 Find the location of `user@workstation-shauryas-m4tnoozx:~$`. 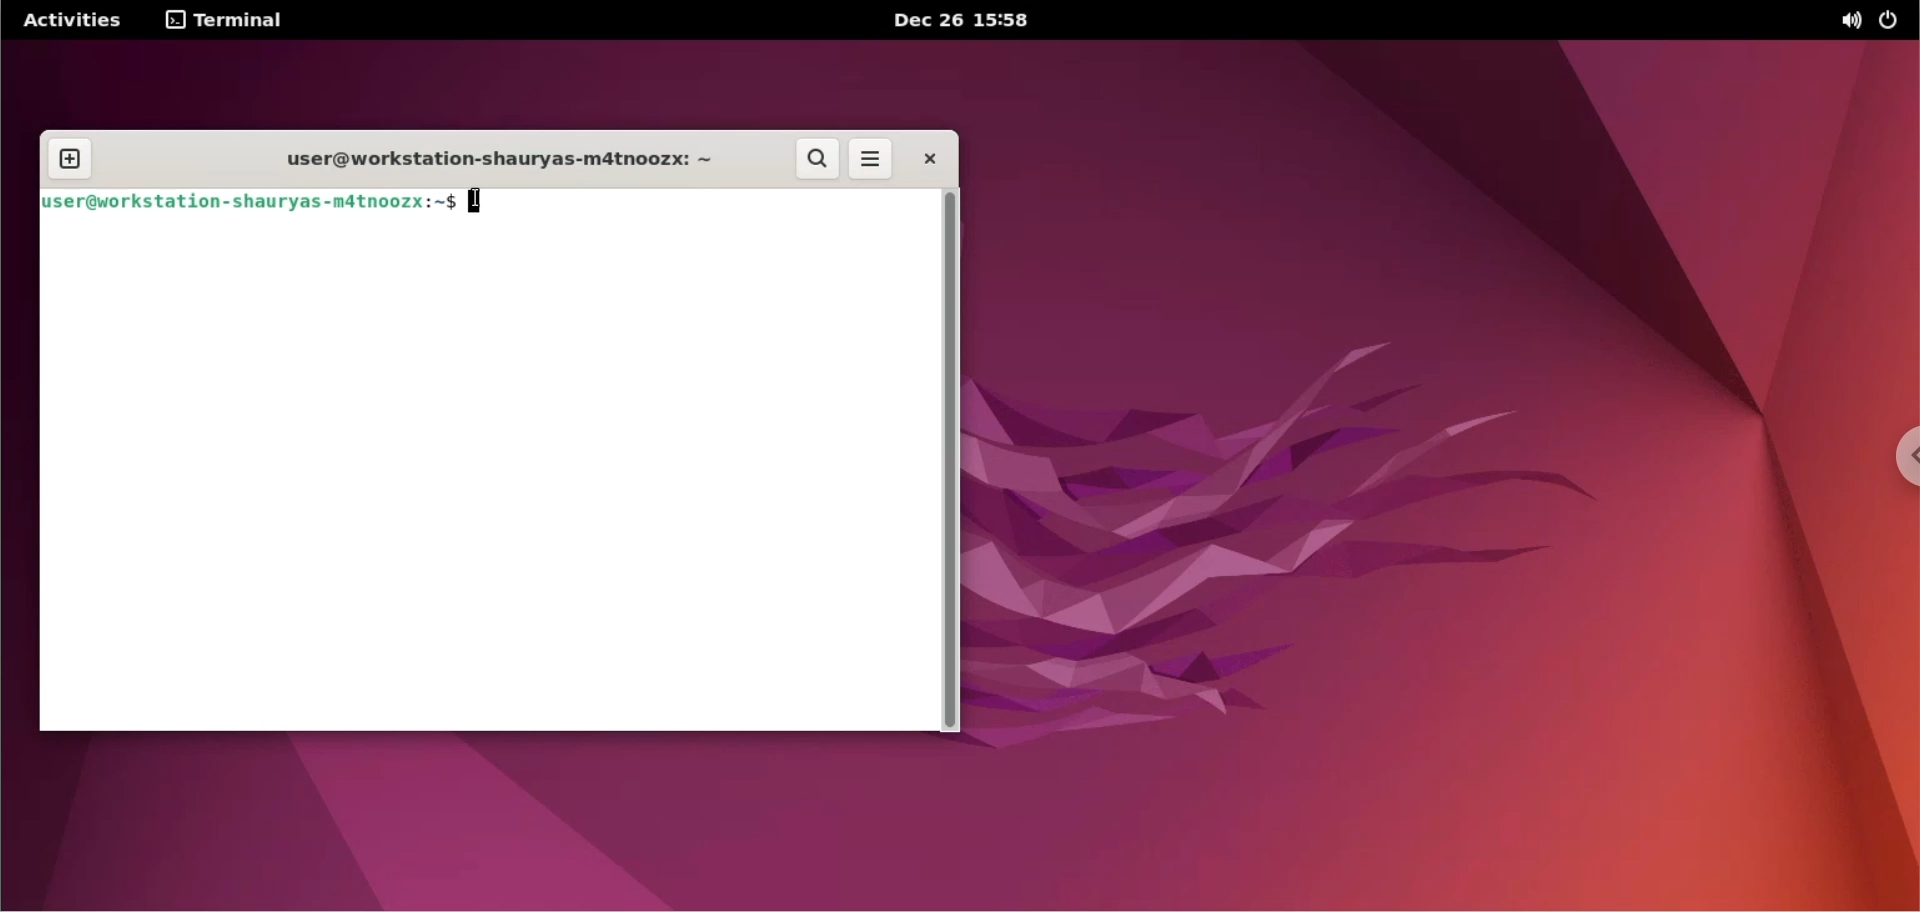

user@workstation-shauryas-m4tnoozx:~$ is located at coordinates (248, 203).